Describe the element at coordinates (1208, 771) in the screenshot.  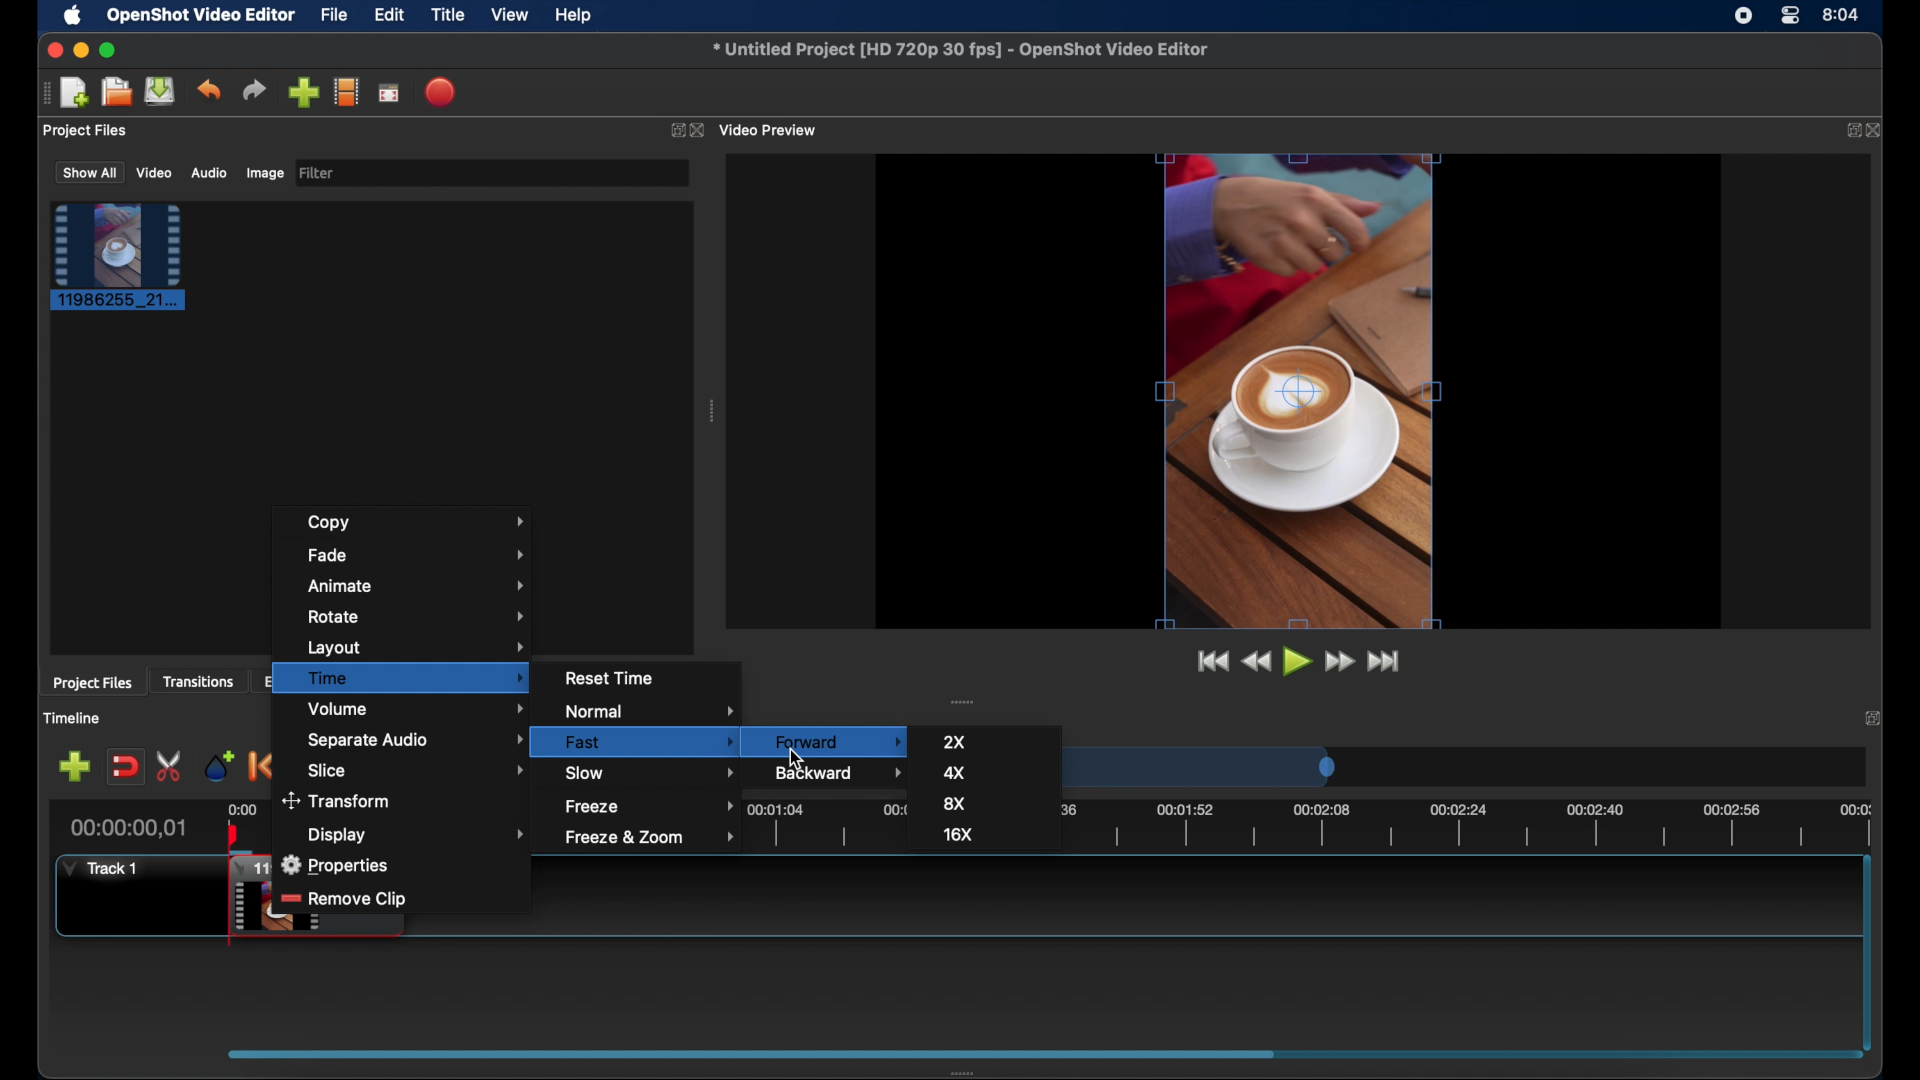
I see `timeline scale` at that location.